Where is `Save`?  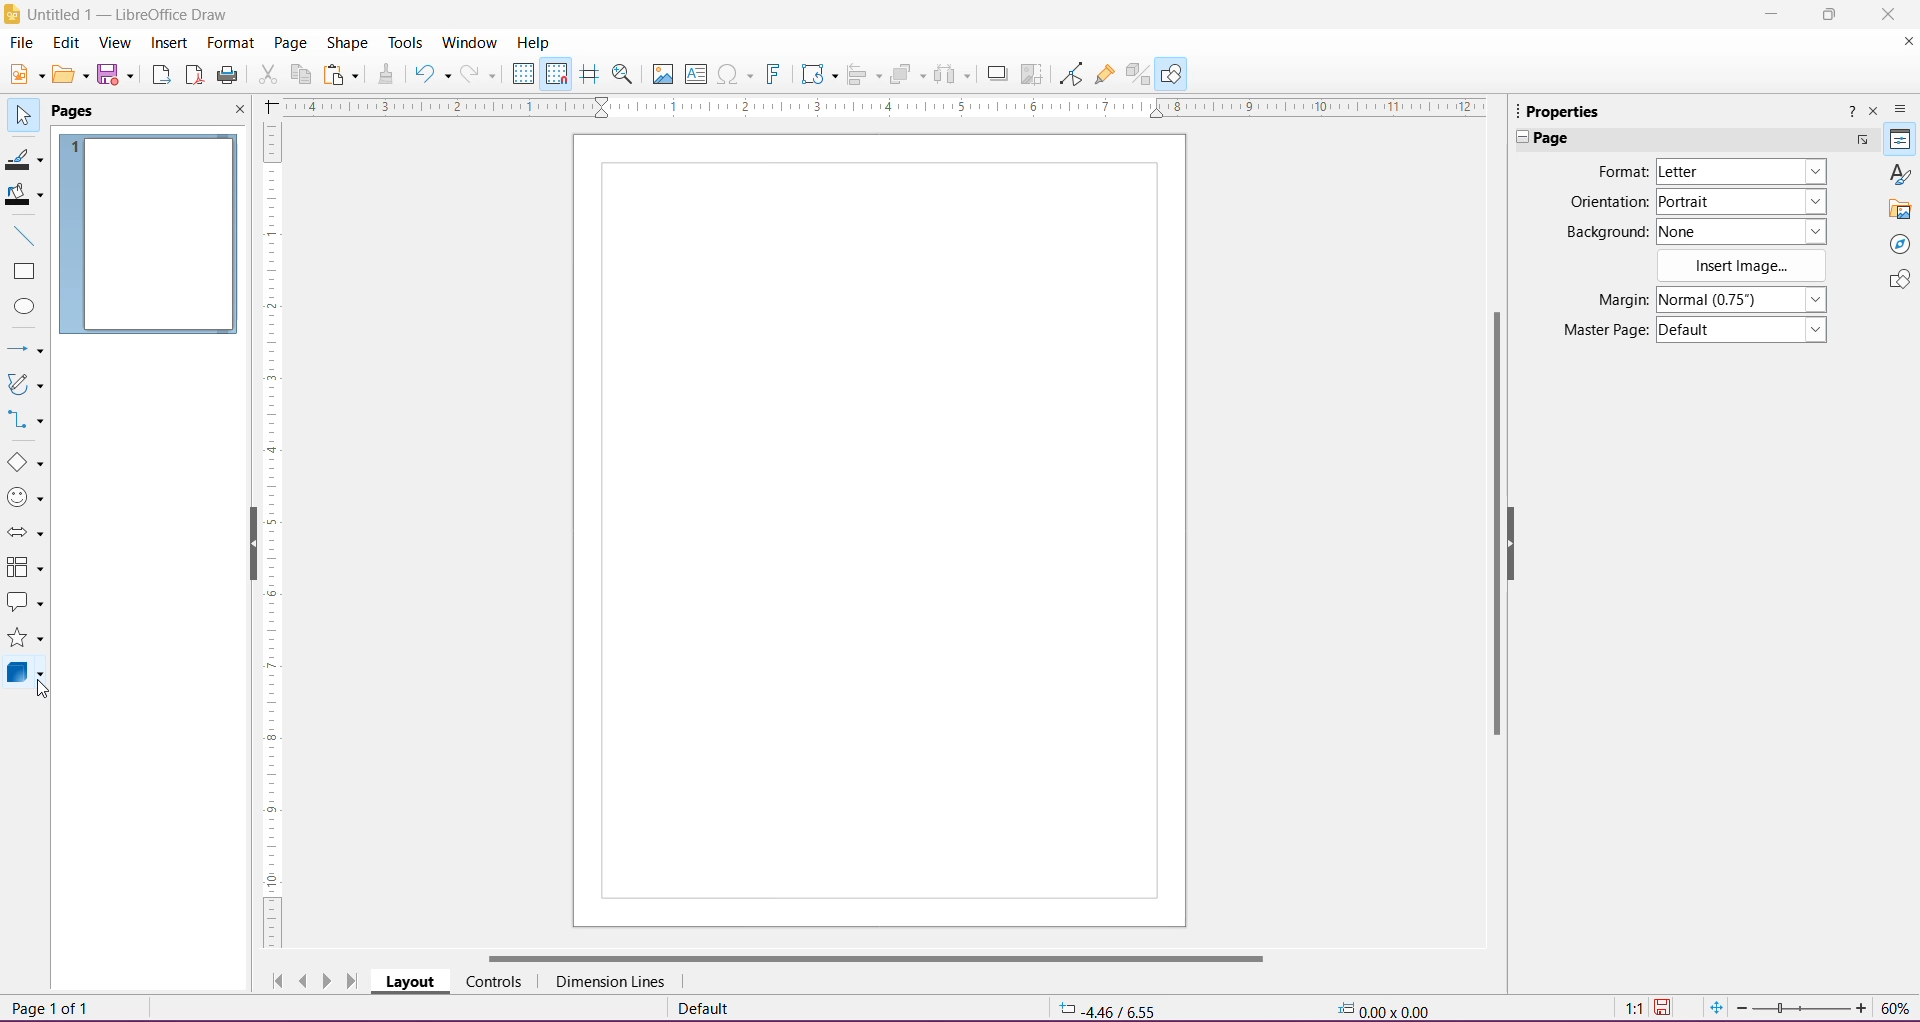 Save is located at coordinates (116, 76).